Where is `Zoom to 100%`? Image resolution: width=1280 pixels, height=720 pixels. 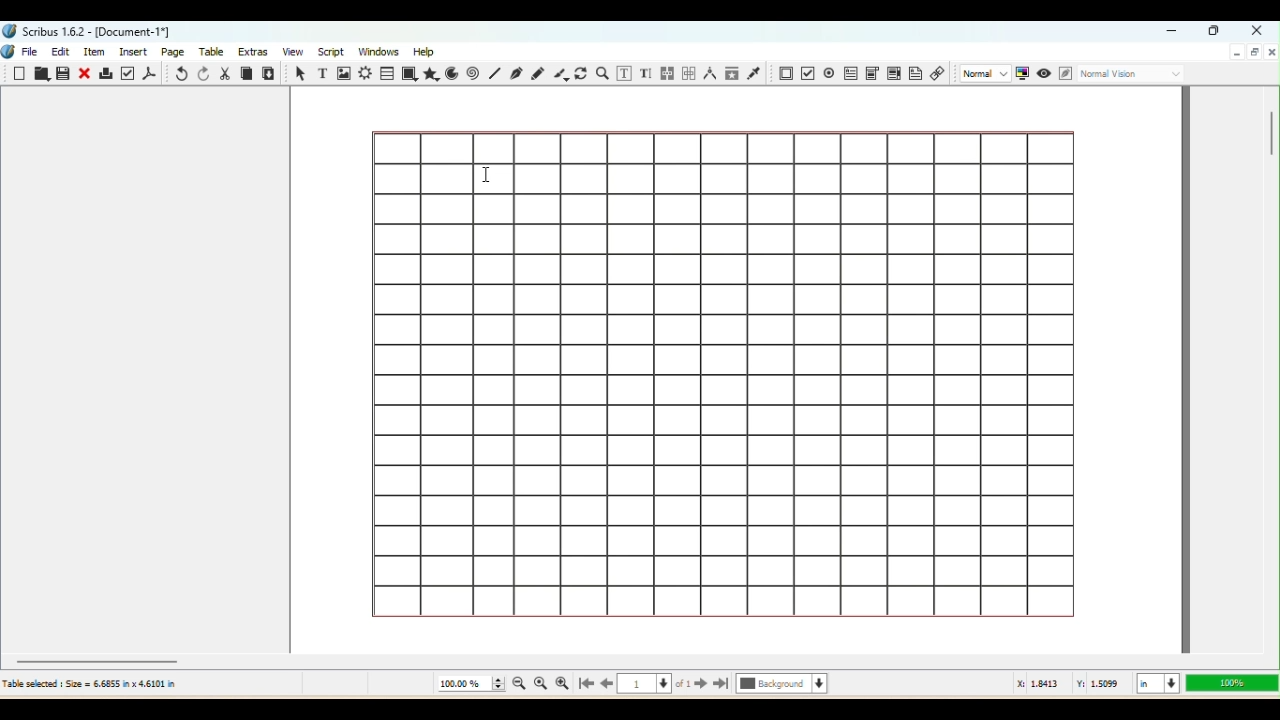 Zoom to 100% is located at coordinates (541, 685).